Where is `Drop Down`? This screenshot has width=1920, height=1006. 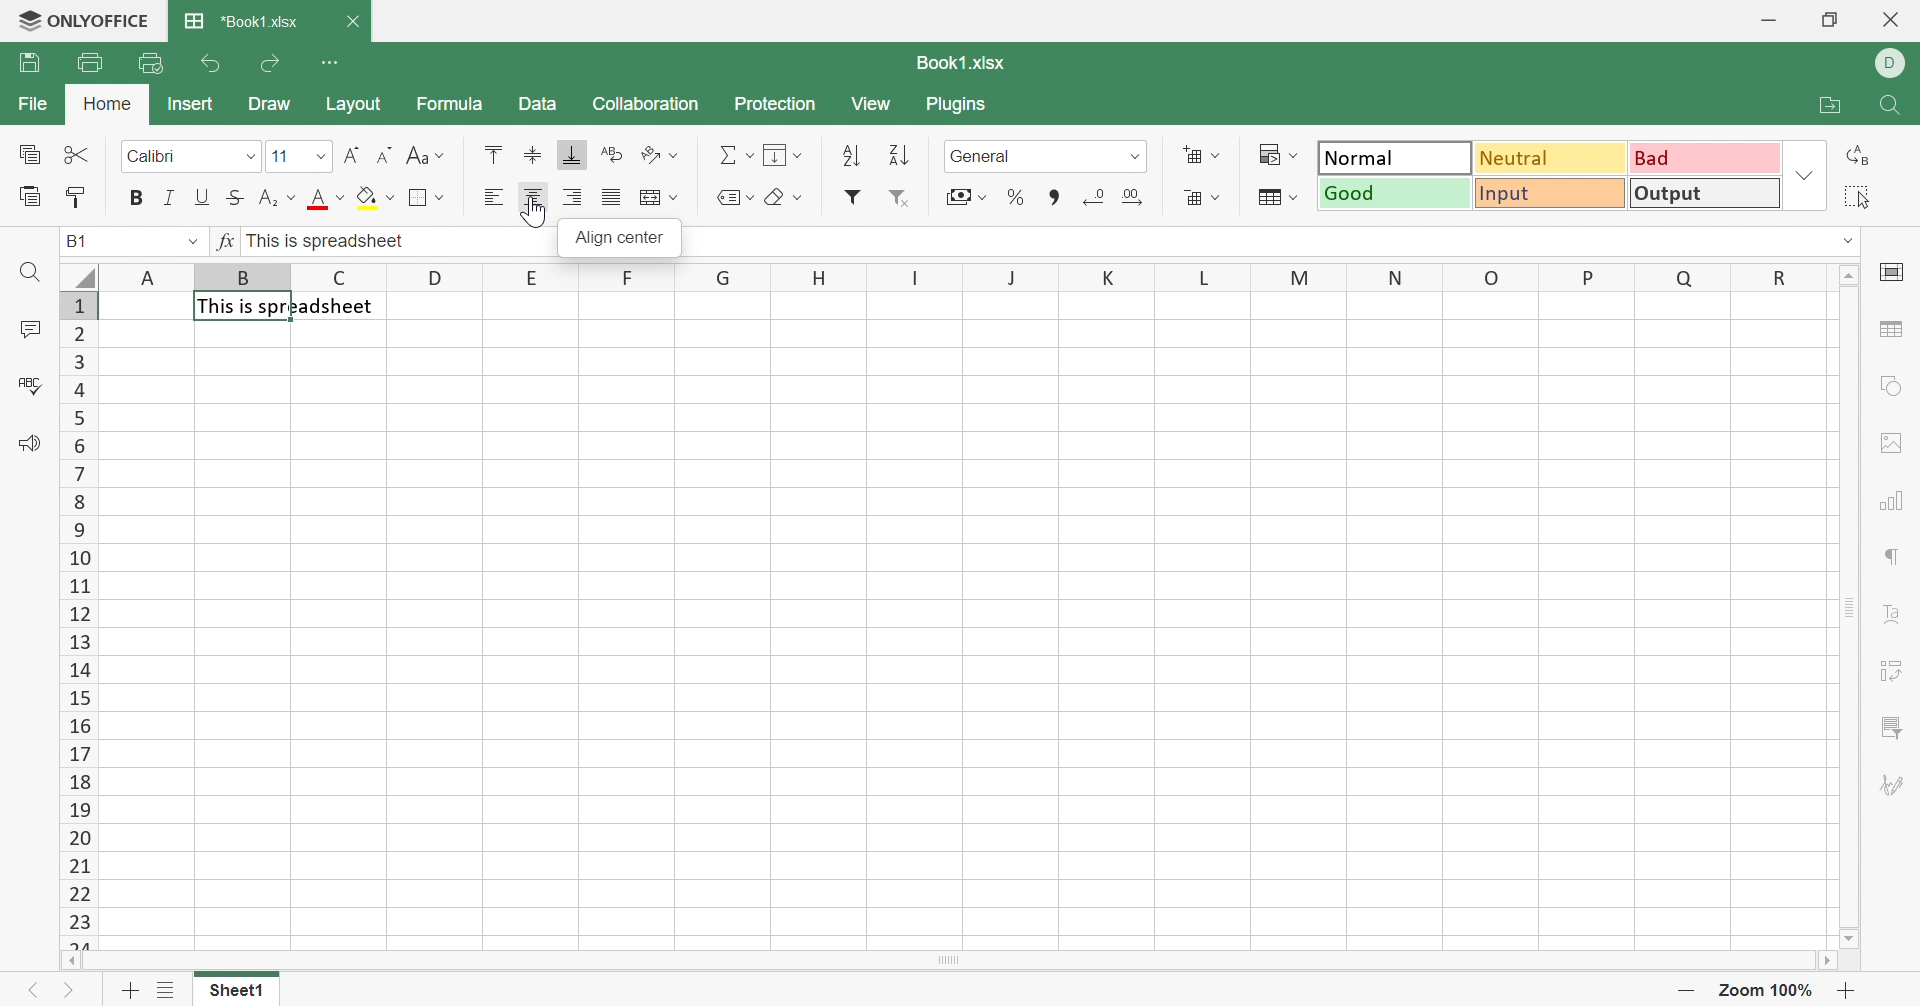 Drop Down is located at coordinates (1842, 241).